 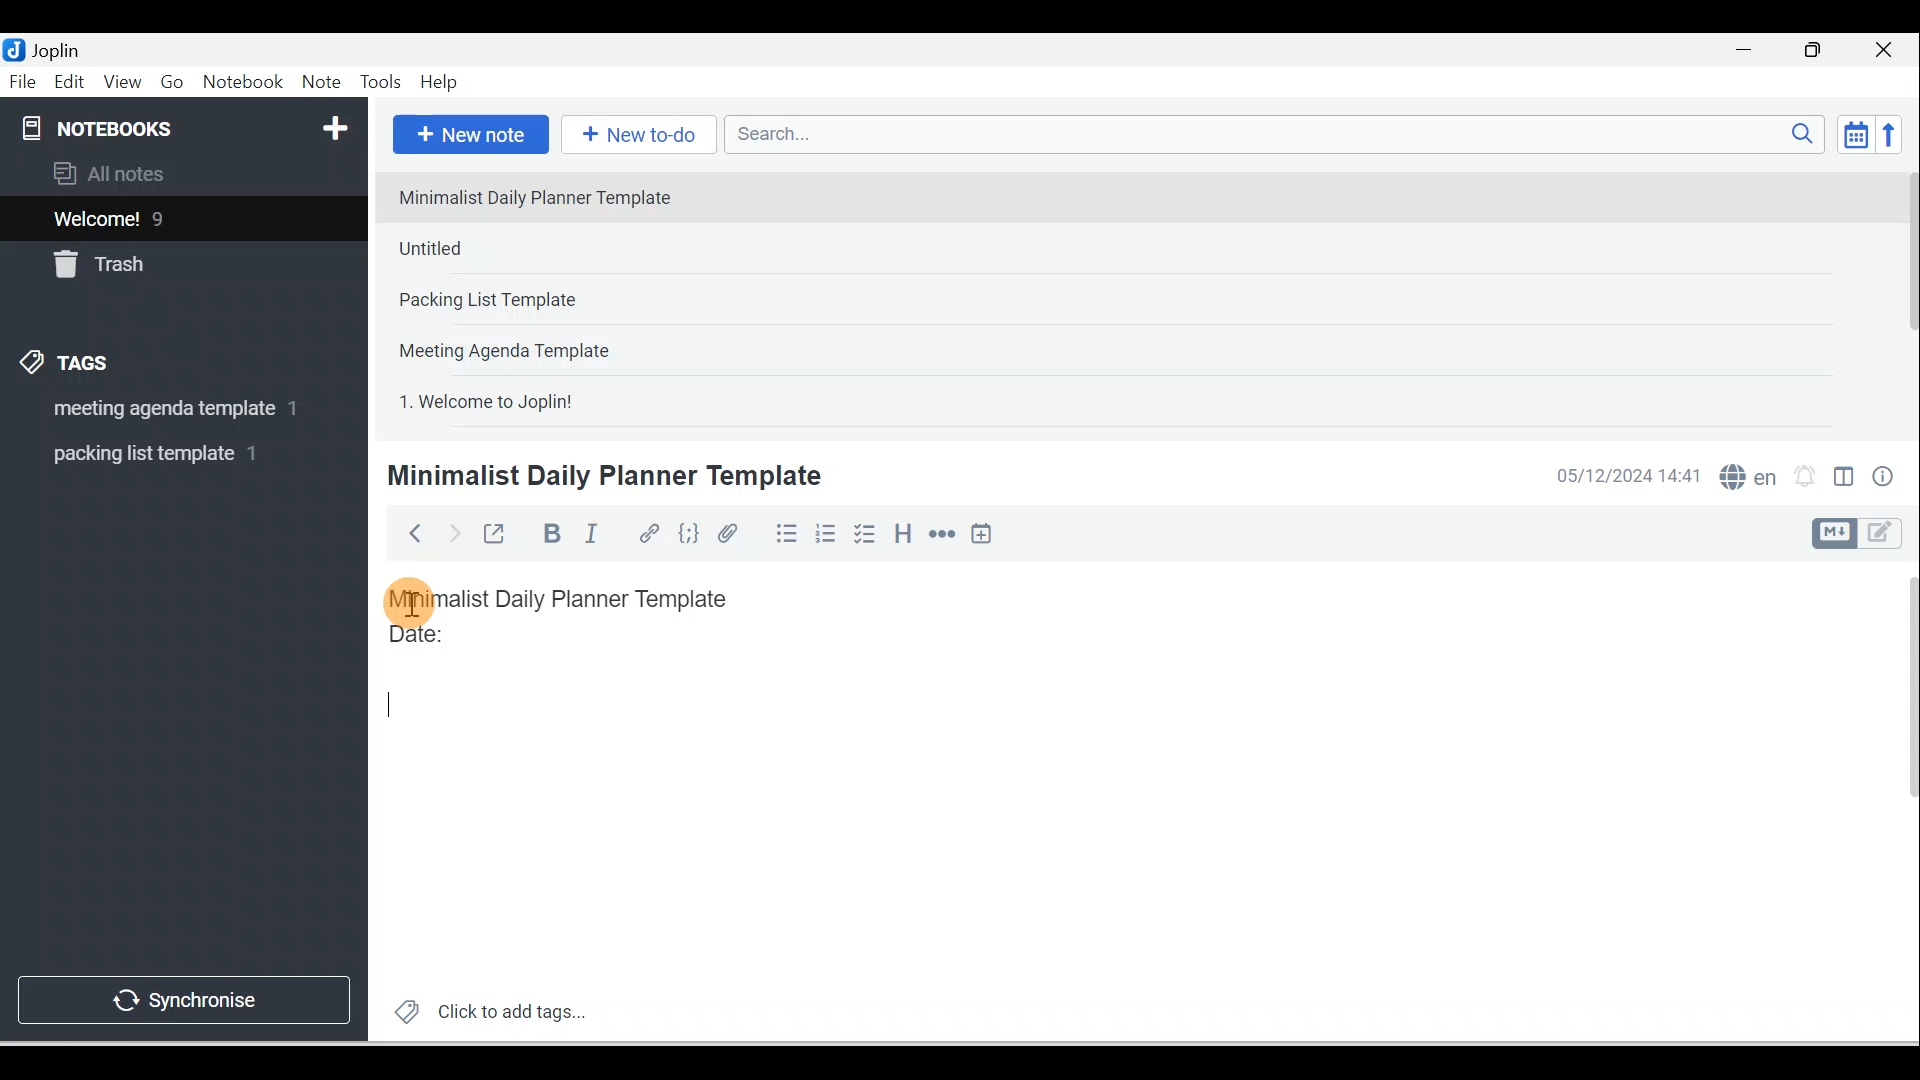 I want to click on Tools, so click(x=380, y=82).